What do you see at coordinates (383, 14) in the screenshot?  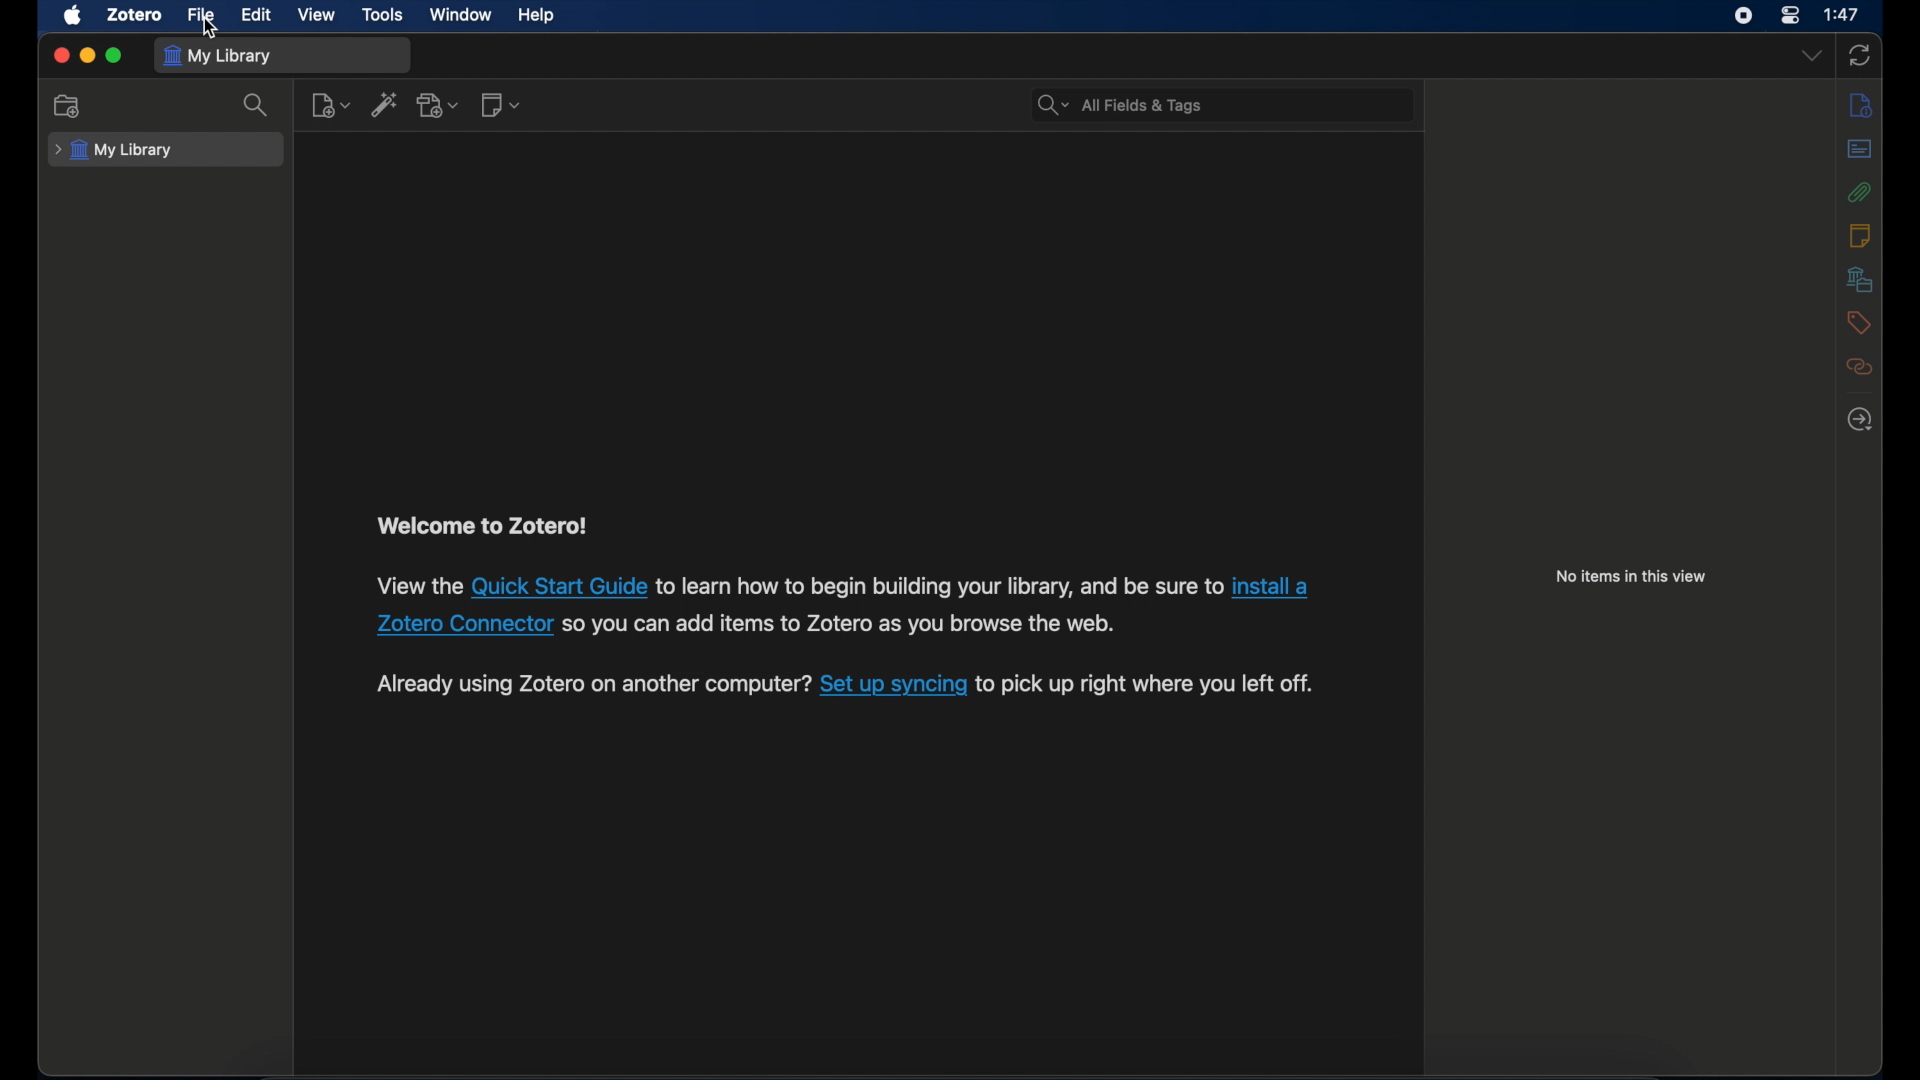 I see `tools` at bounding box center [383, 14].